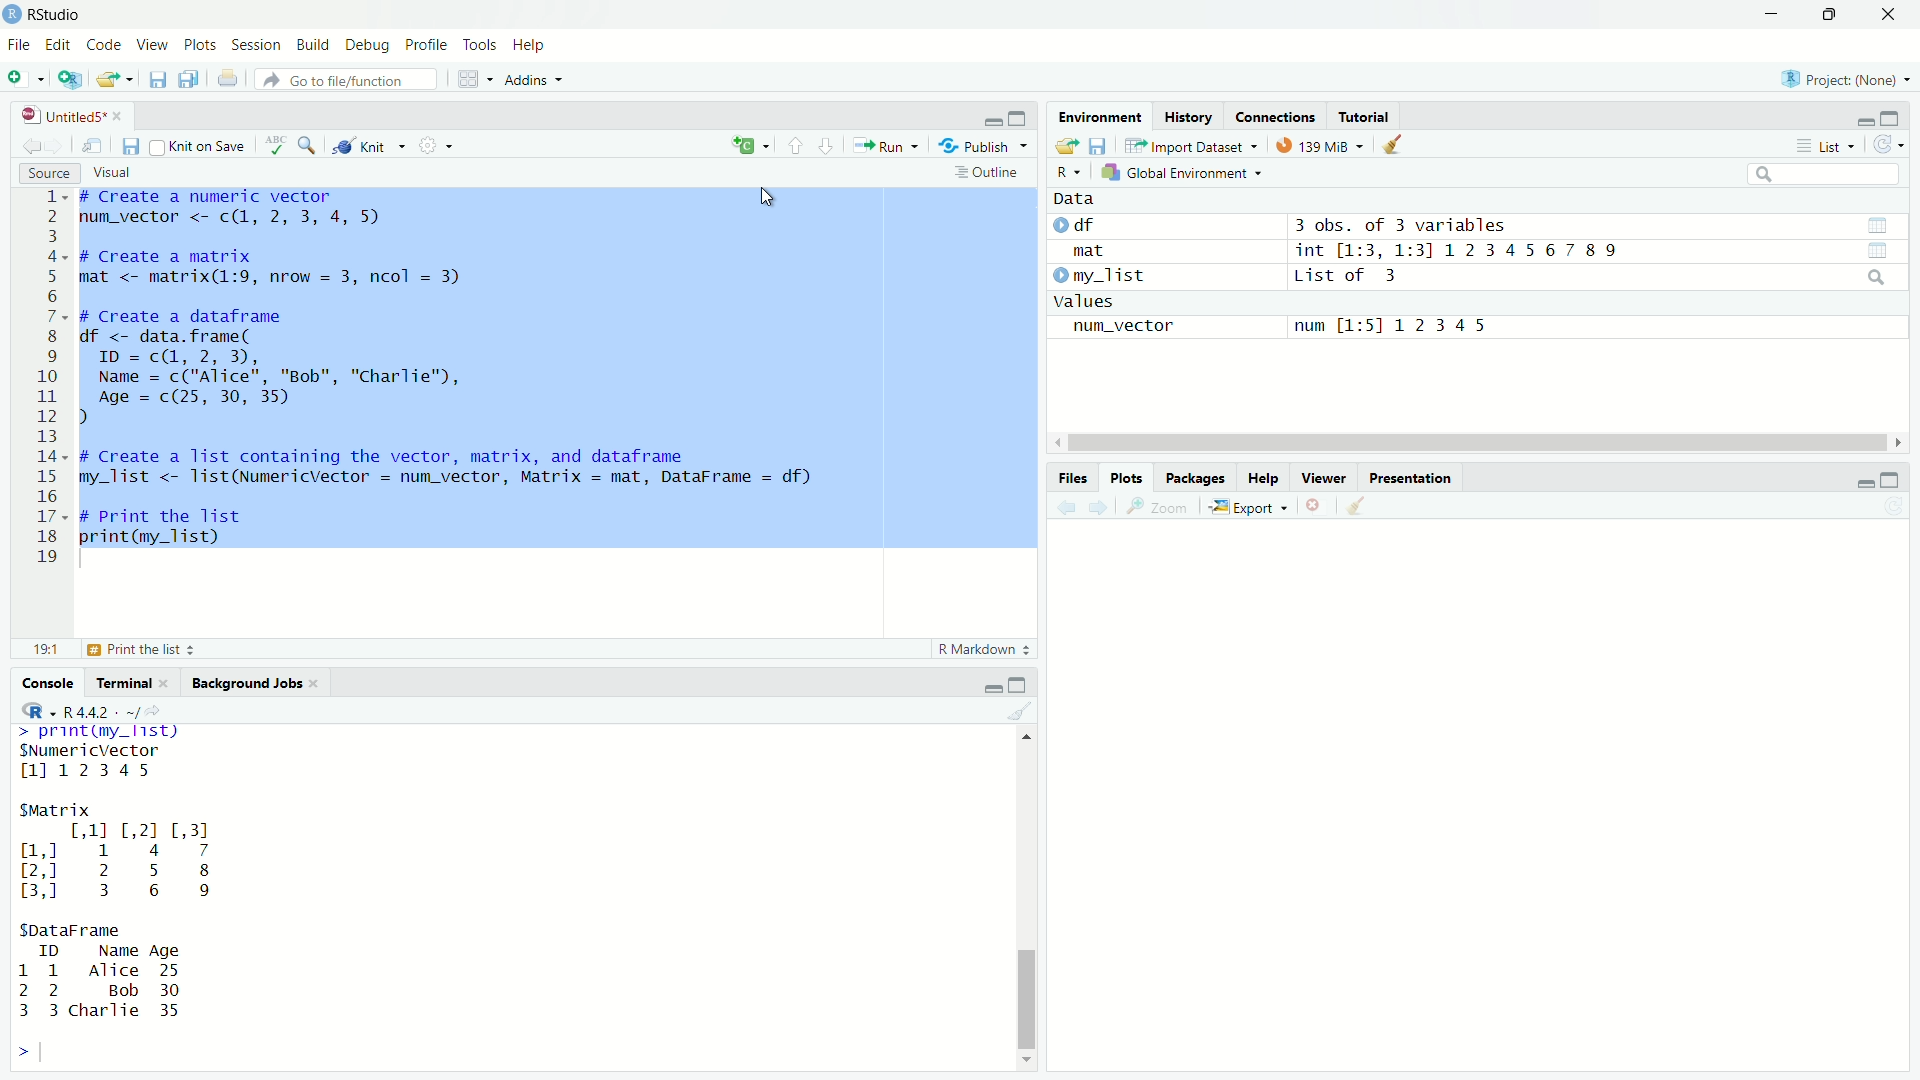  Describe the element at coordinates (1063, 147) in the screenshot. I see `export` at that location.